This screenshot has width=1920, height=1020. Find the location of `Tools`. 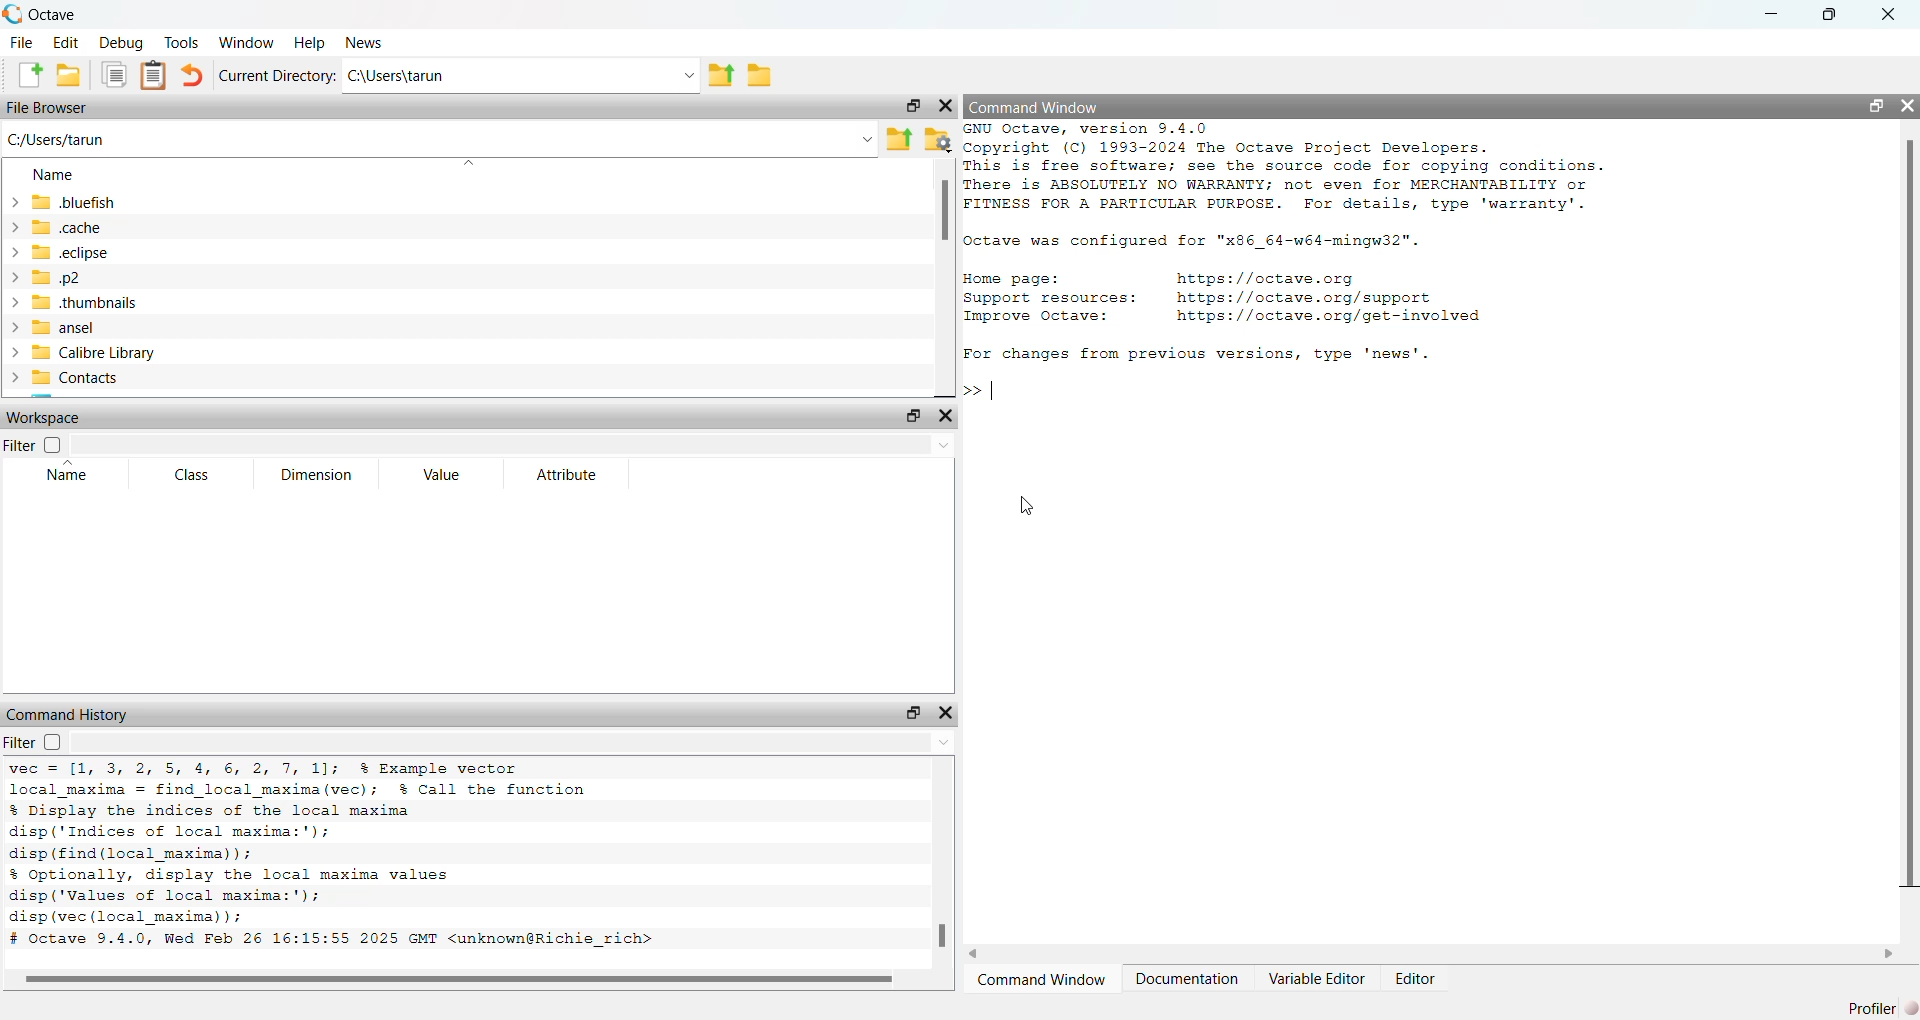

Tools is located at coordinates (182, 41).